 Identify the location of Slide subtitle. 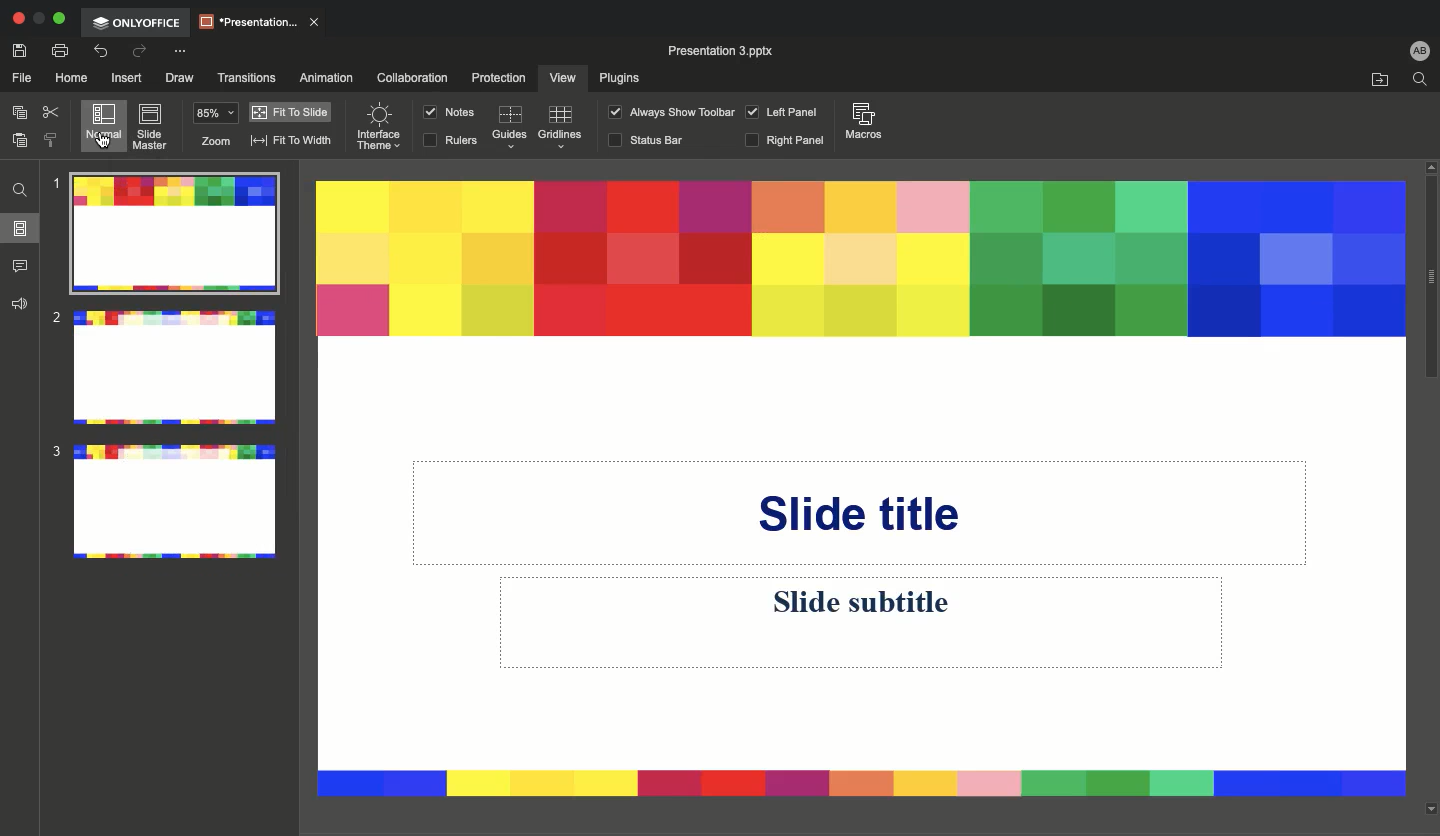
(863, 622).